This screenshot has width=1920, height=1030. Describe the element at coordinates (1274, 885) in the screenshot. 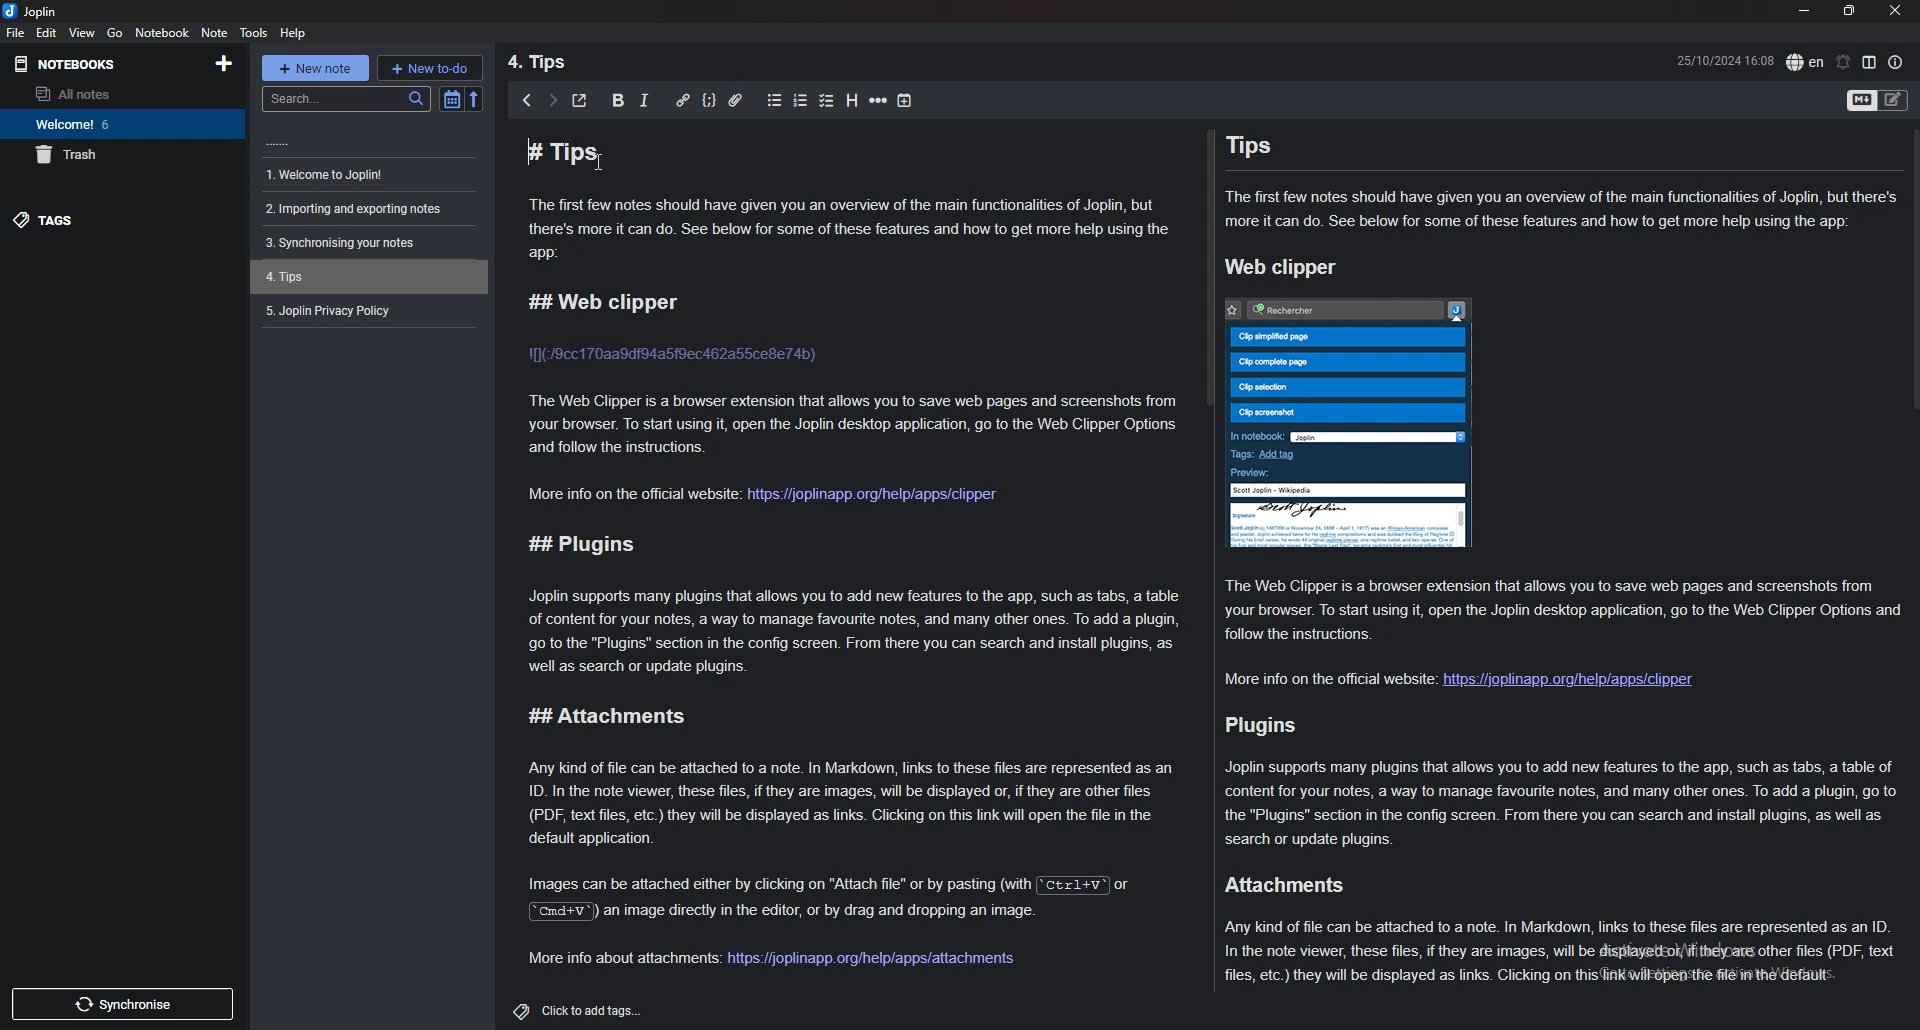

I see `Attachments` at that location.